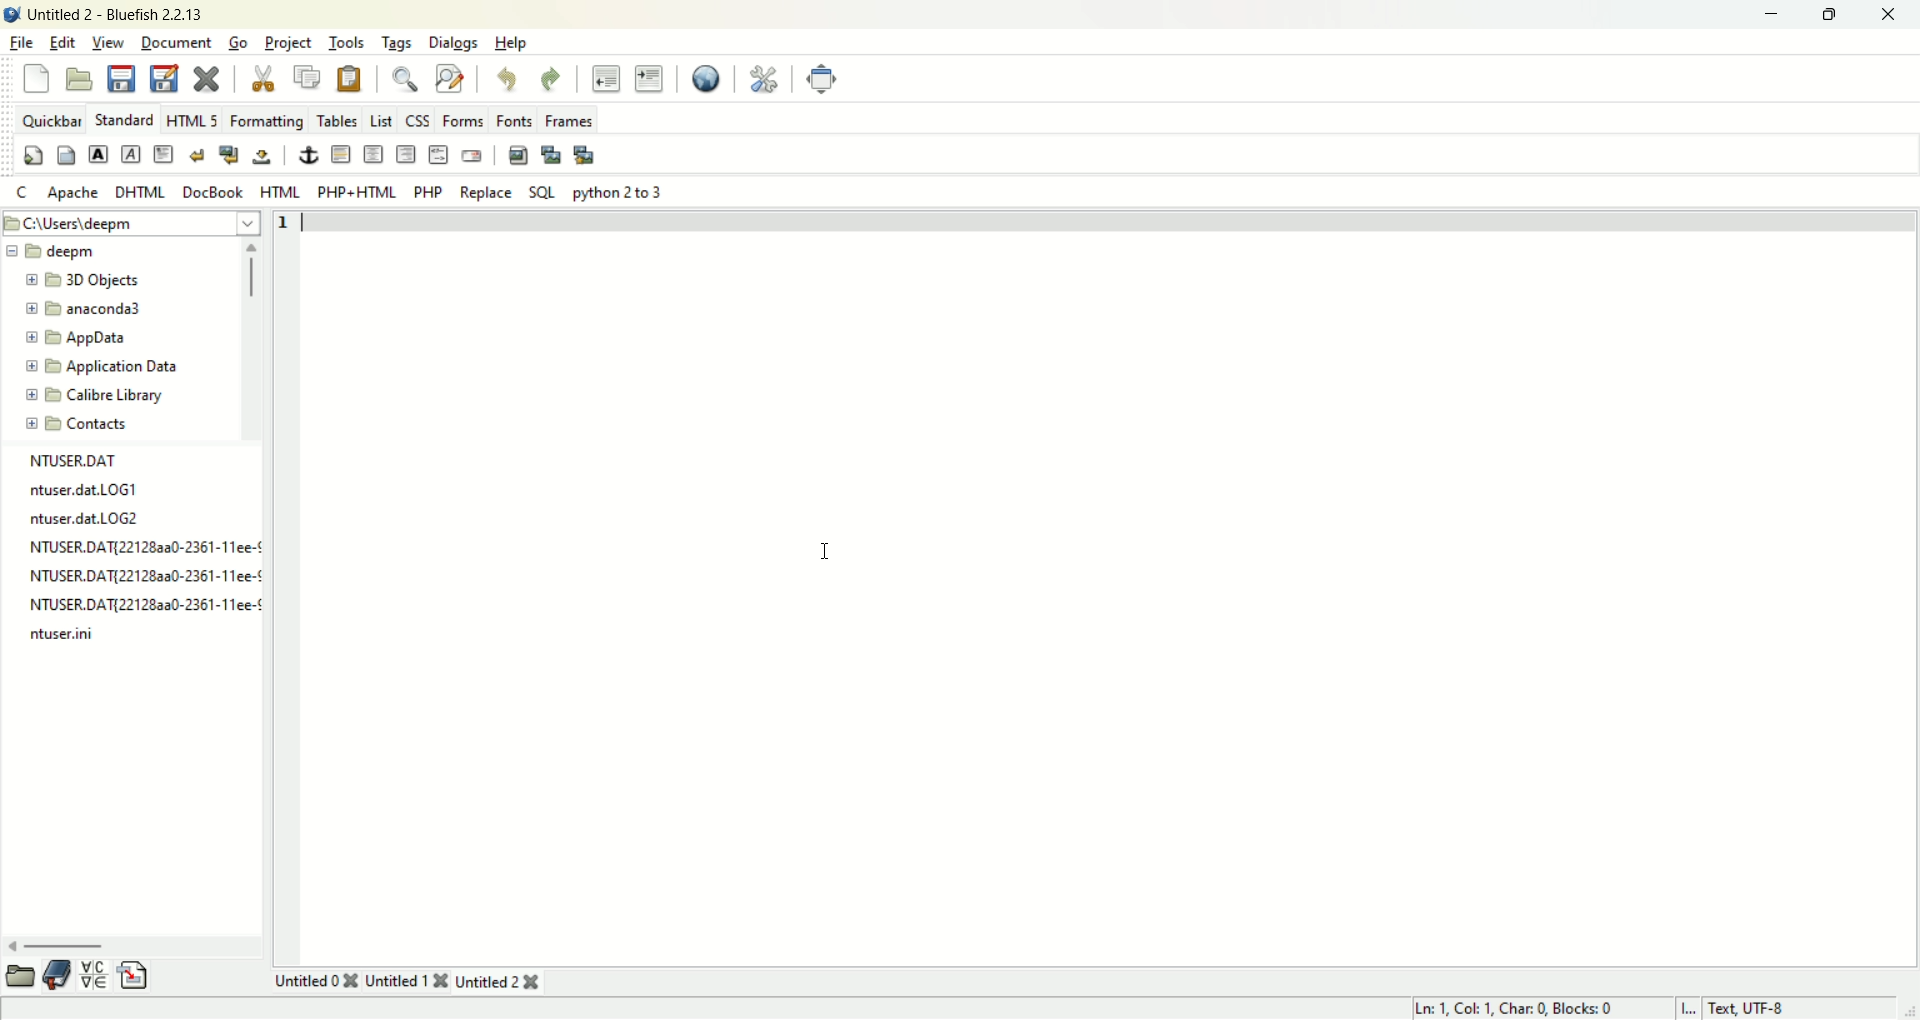 Image resolution: width=1920 pixels, height=1020 pixels. What do you see at coordinates (335, 120) in the screenshot?
I see `tables` at bounding box center [335, 120].